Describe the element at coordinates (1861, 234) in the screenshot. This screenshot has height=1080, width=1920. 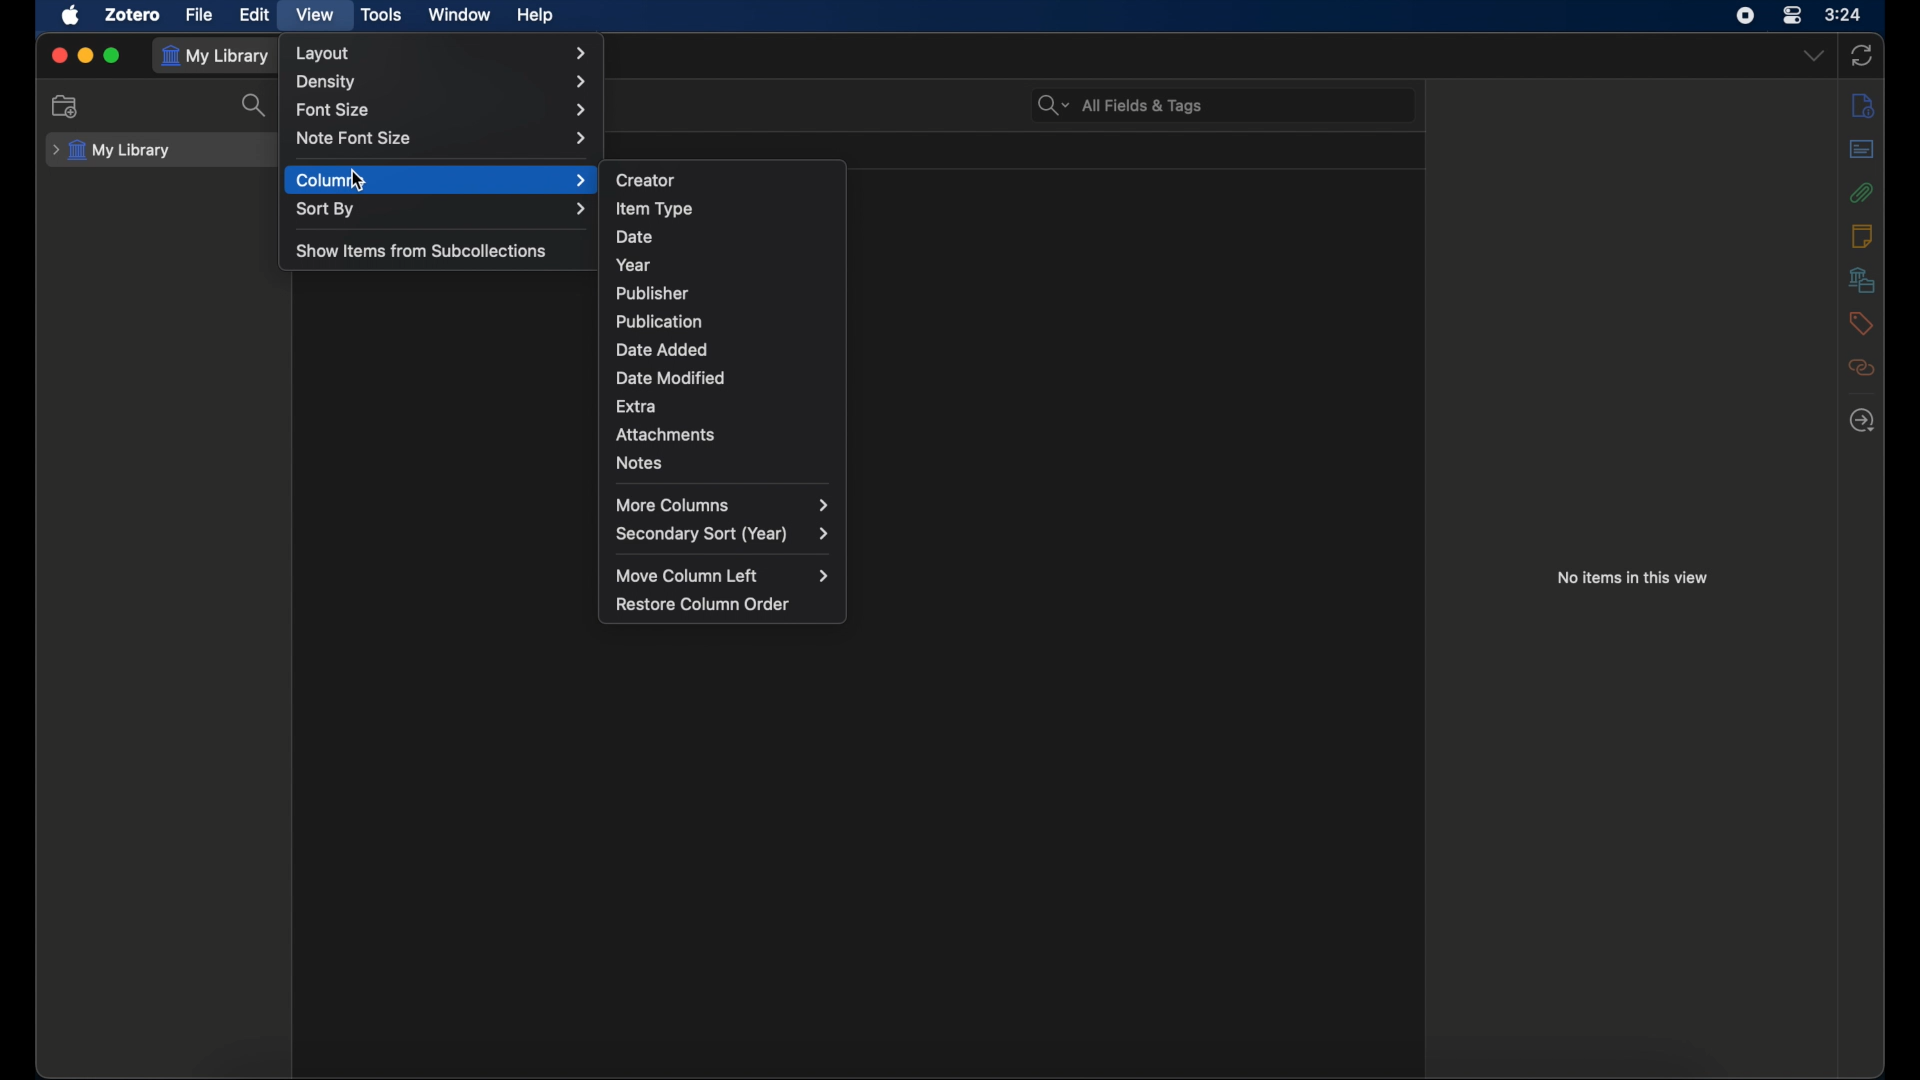
I see `notes` at that location.